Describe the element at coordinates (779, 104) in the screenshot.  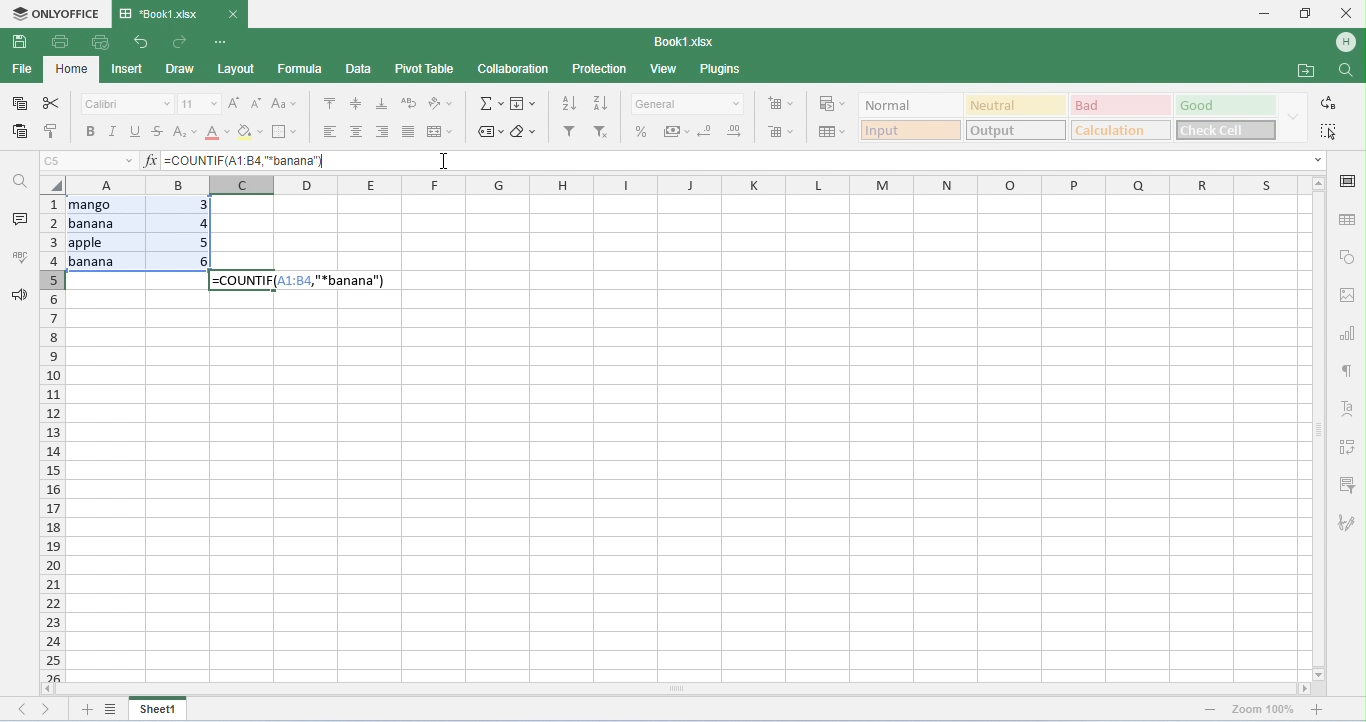
I see `insert cells` at that location.